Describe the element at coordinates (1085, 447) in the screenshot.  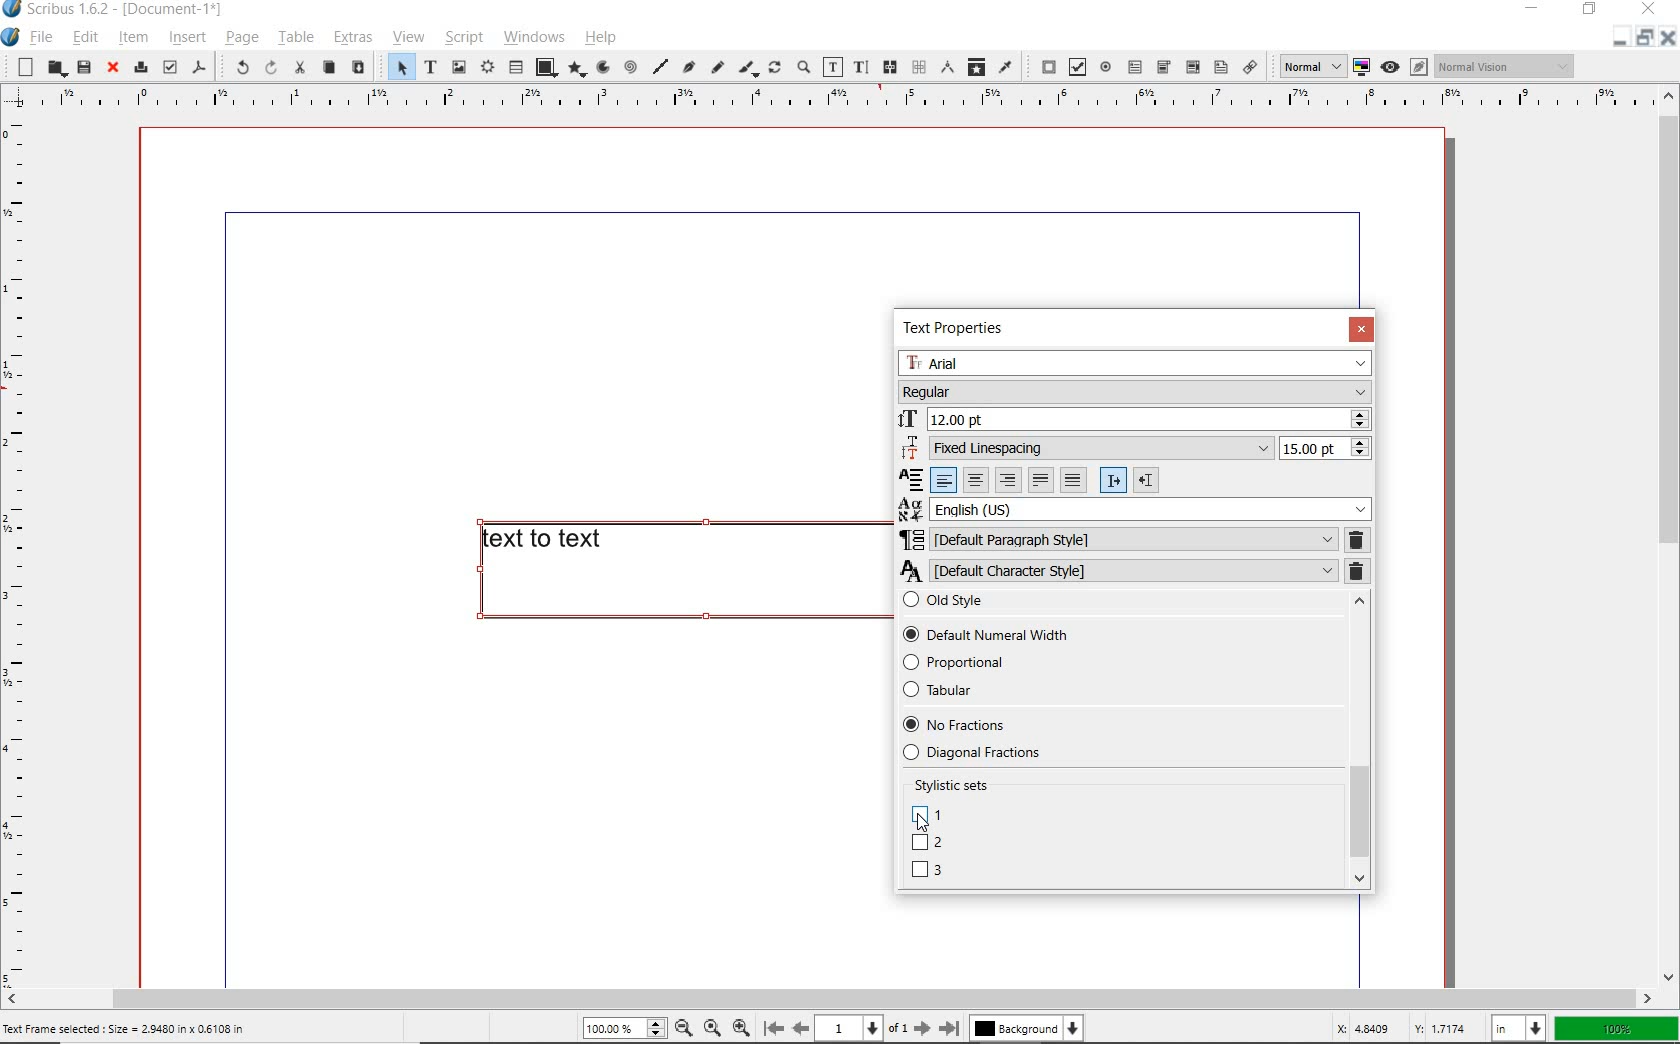
I see `Fixed Linespacing` at that location.